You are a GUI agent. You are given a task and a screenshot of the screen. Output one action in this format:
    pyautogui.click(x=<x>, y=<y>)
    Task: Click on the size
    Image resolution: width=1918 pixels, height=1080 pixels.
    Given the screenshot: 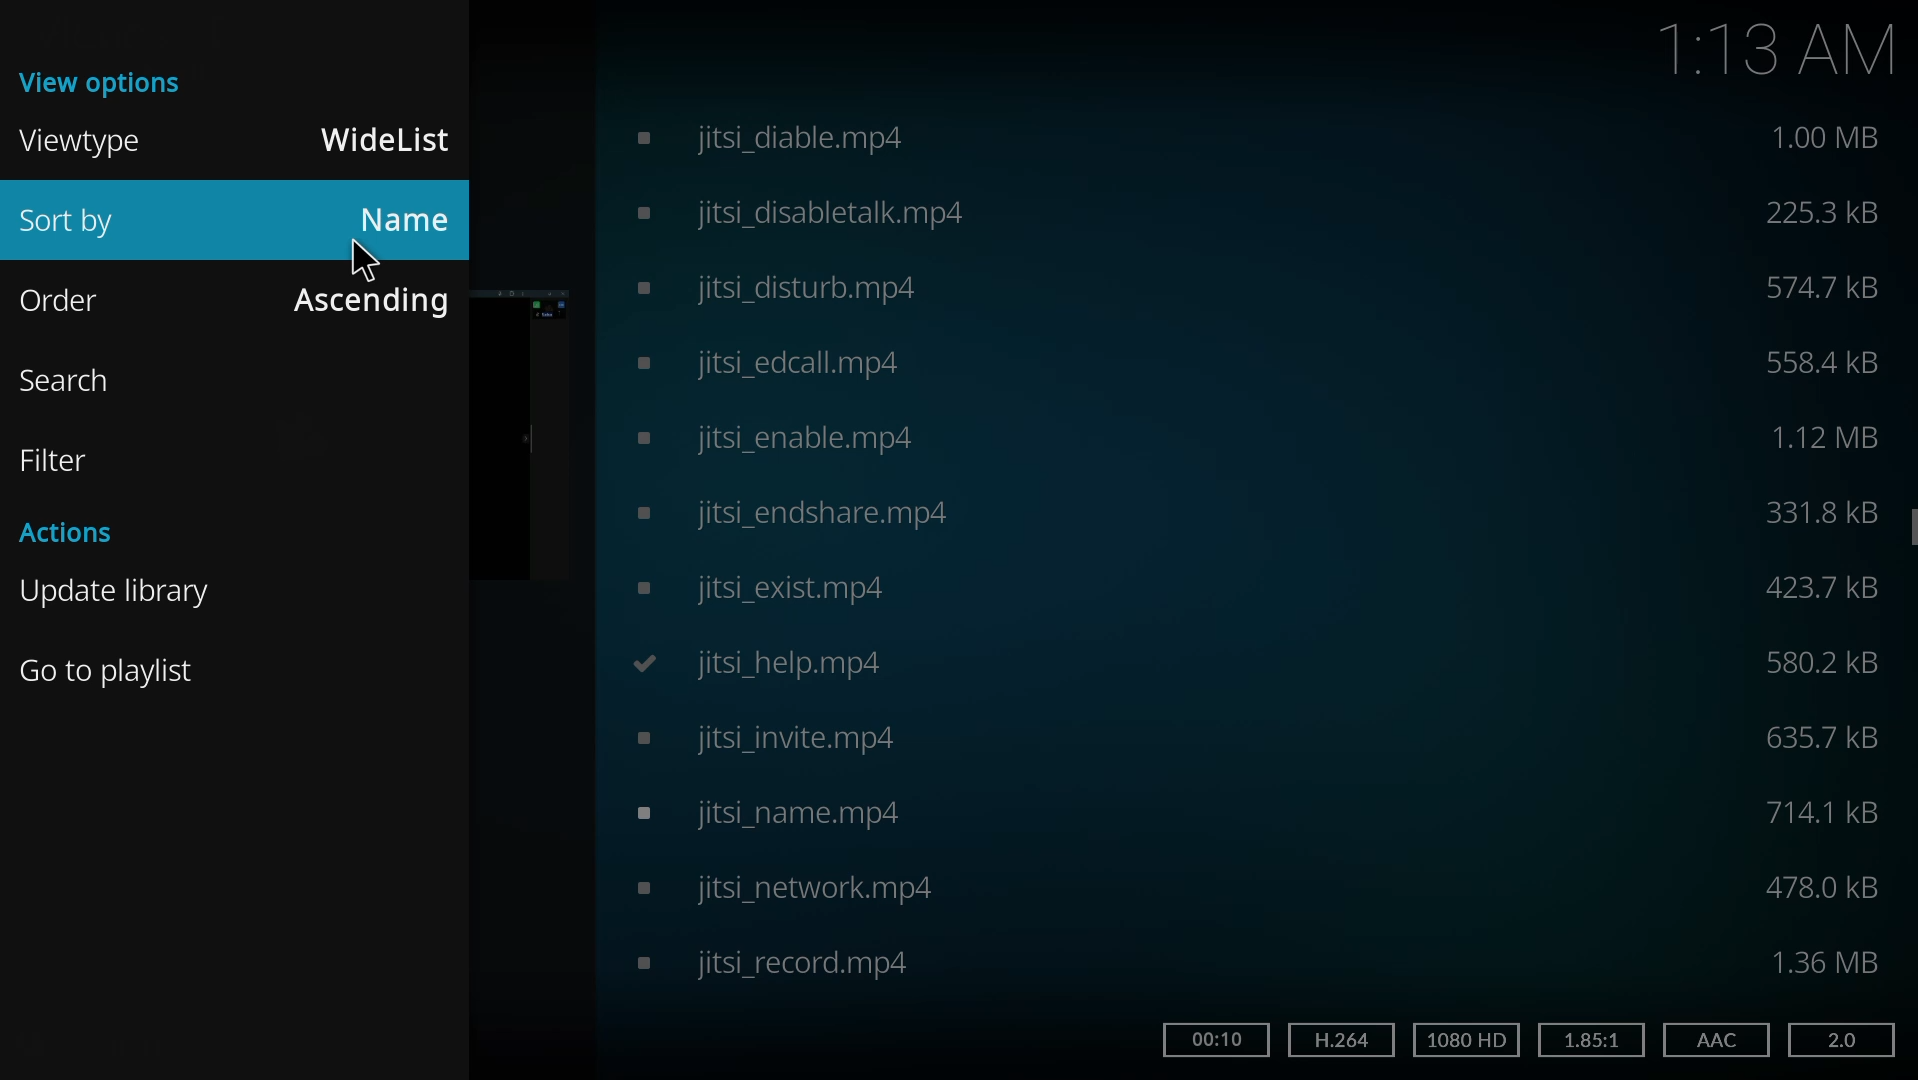 What is the action you would take?
    pyautogui.click(x=1821, y=285)
    